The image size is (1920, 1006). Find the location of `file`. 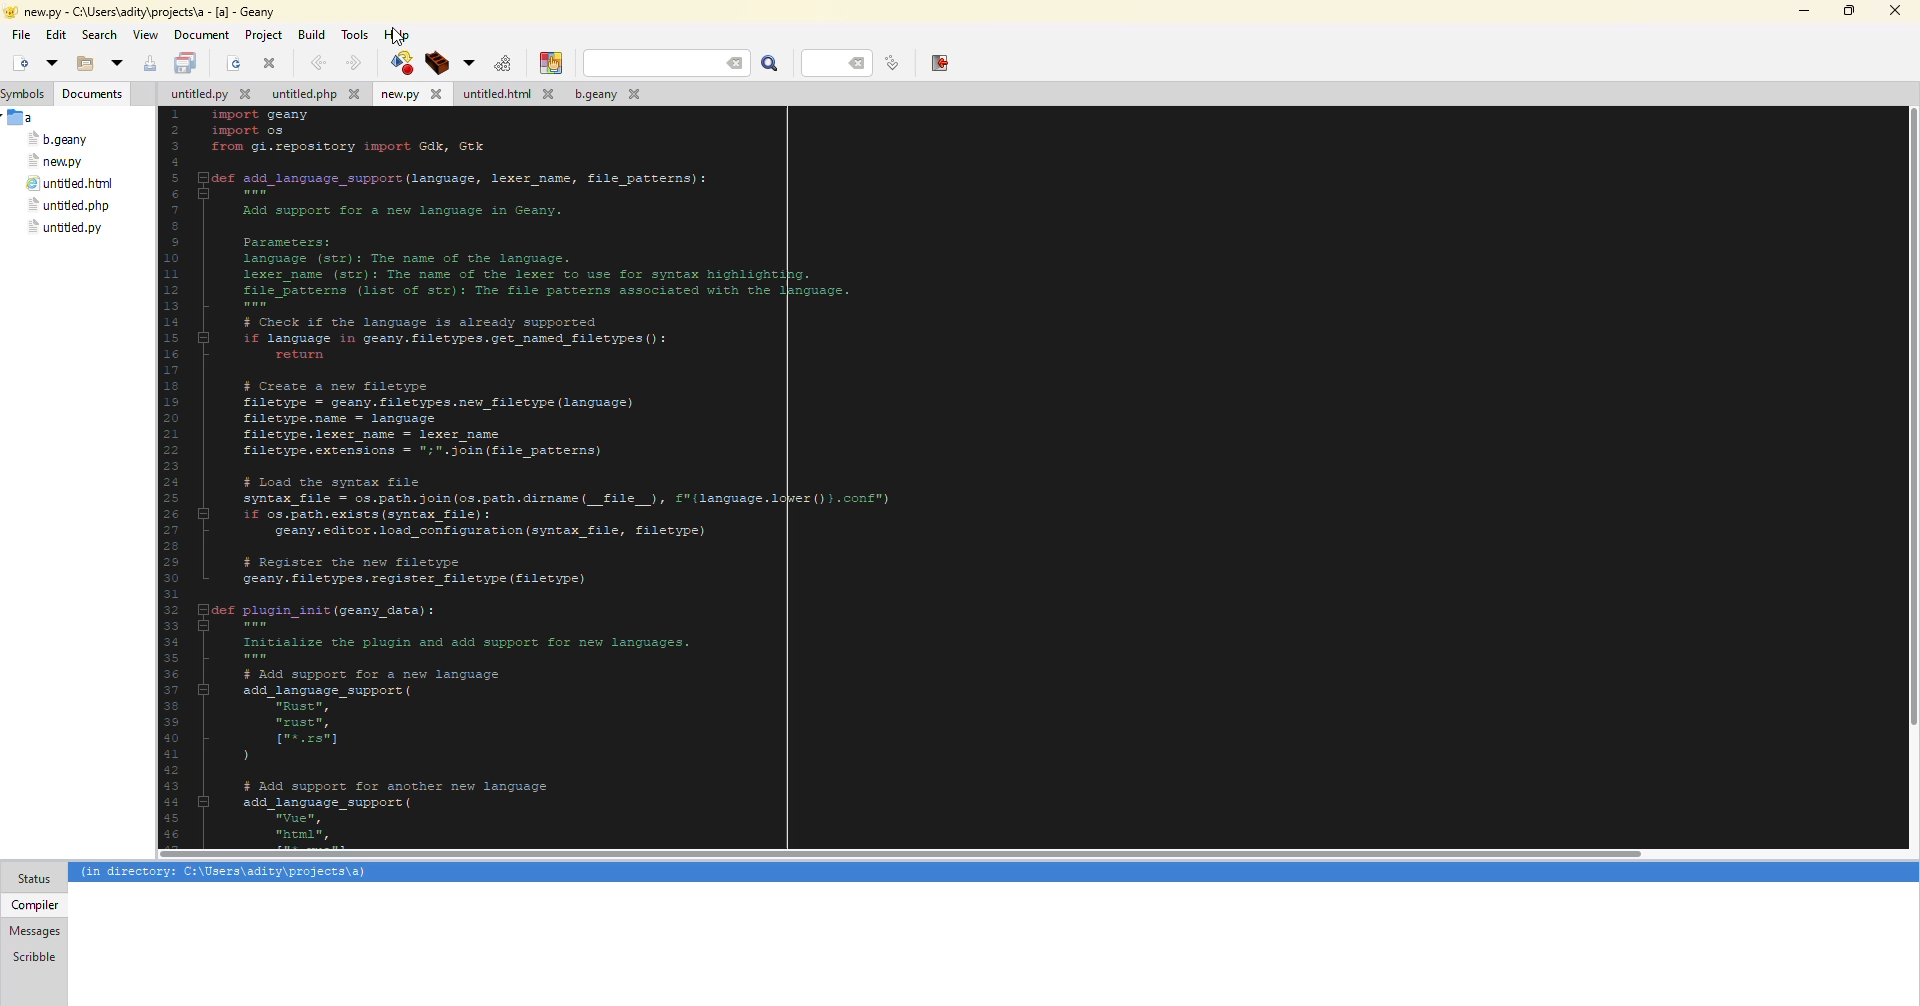

file is located at coordinates (315, 96).